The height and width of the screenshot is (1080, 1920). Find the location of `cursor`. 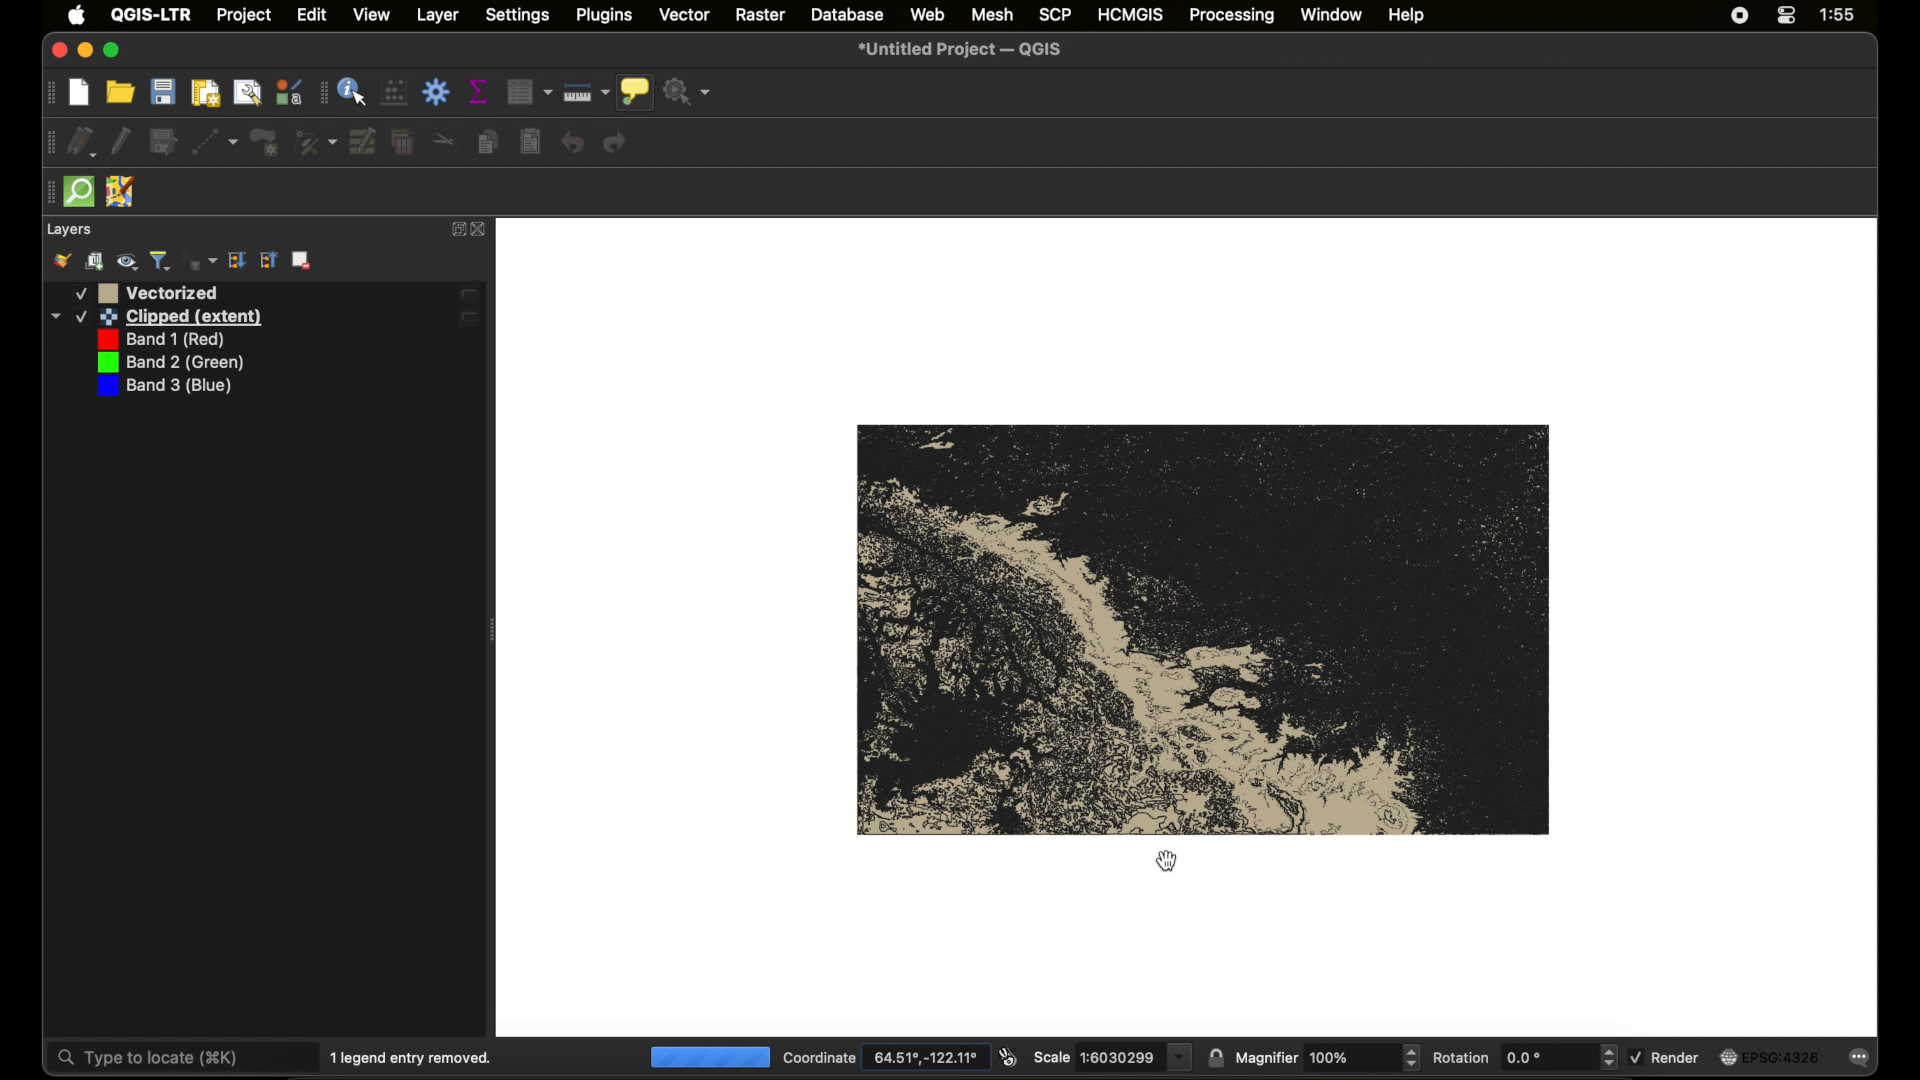

cursor is located at coordinates (1167, 862).